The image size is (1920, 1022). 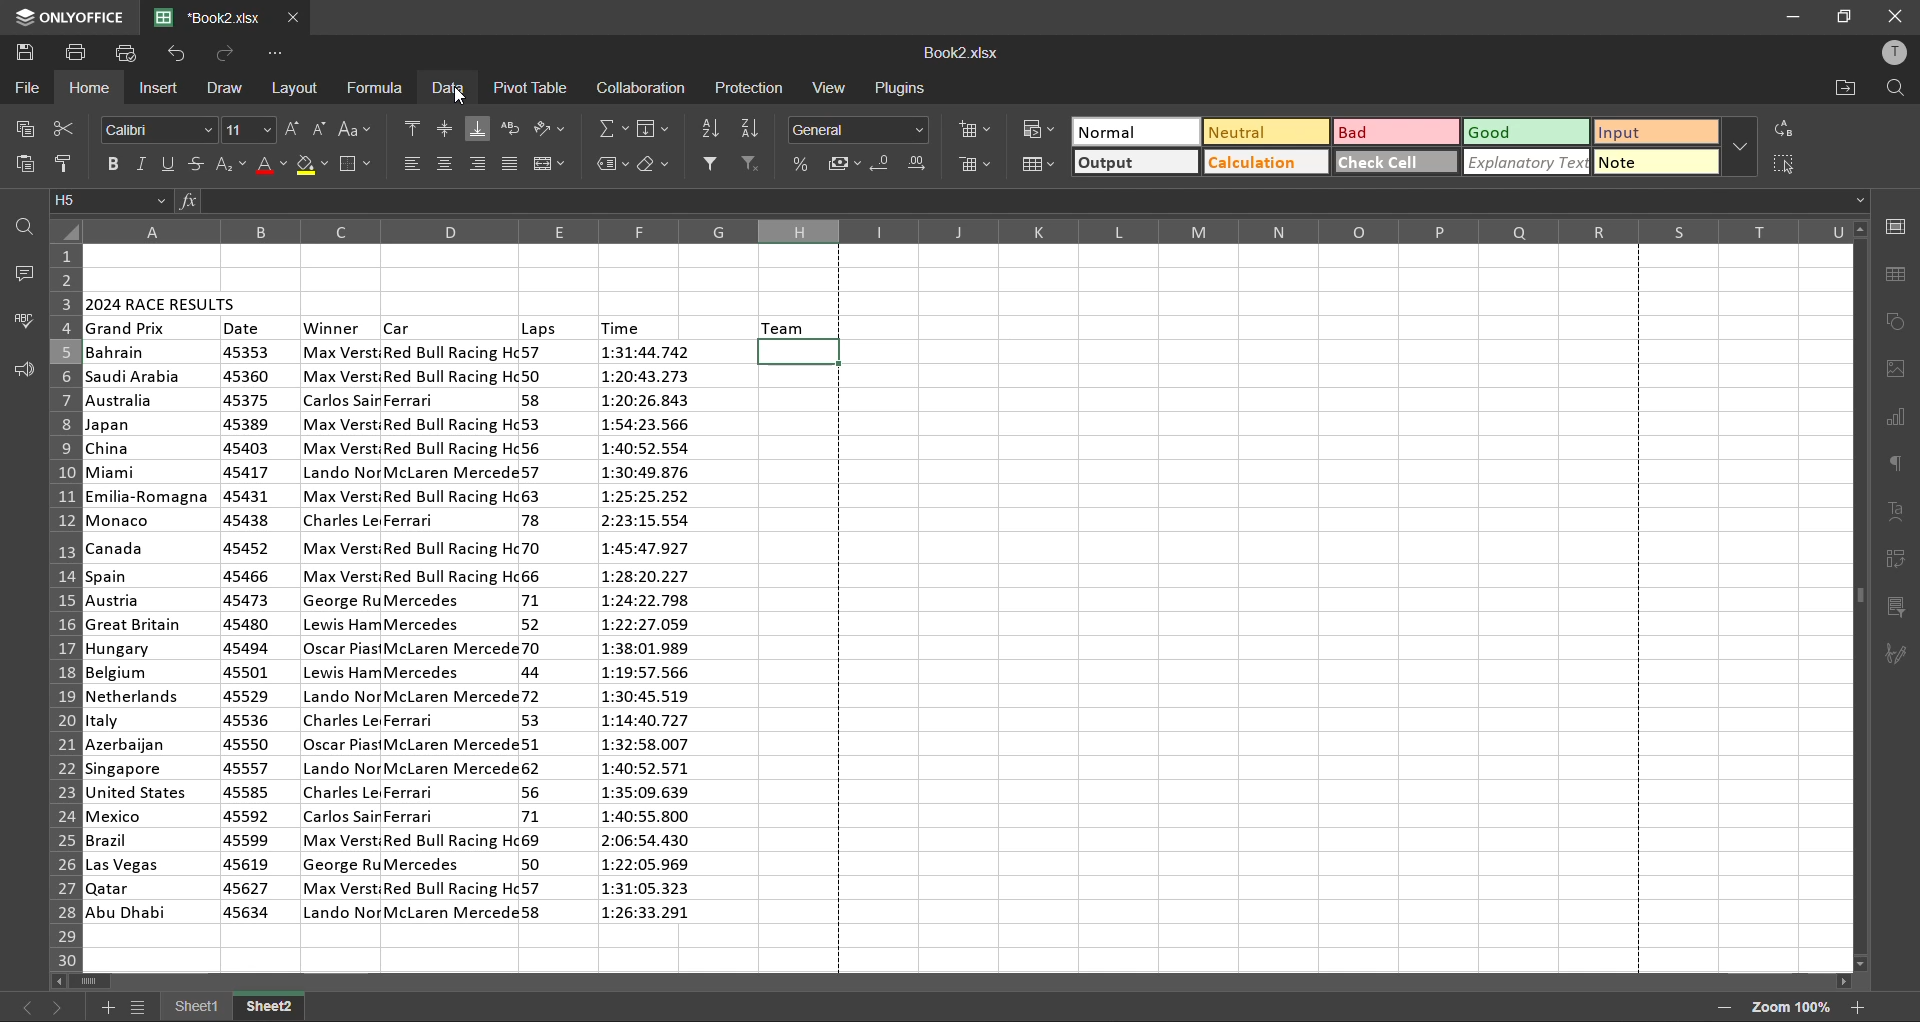 I want to click on insert cells, so click(x=977, y=128).